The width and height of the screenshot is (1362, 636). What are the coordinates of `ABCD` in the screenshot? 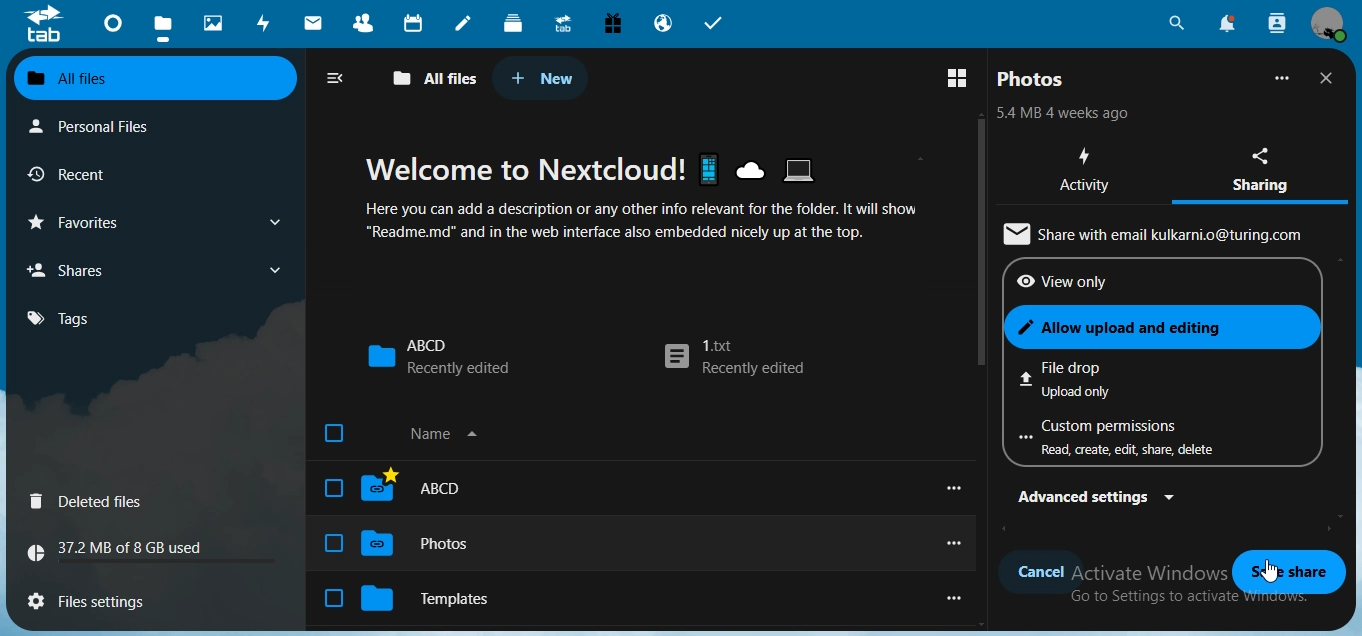 It's located at (396, 486).